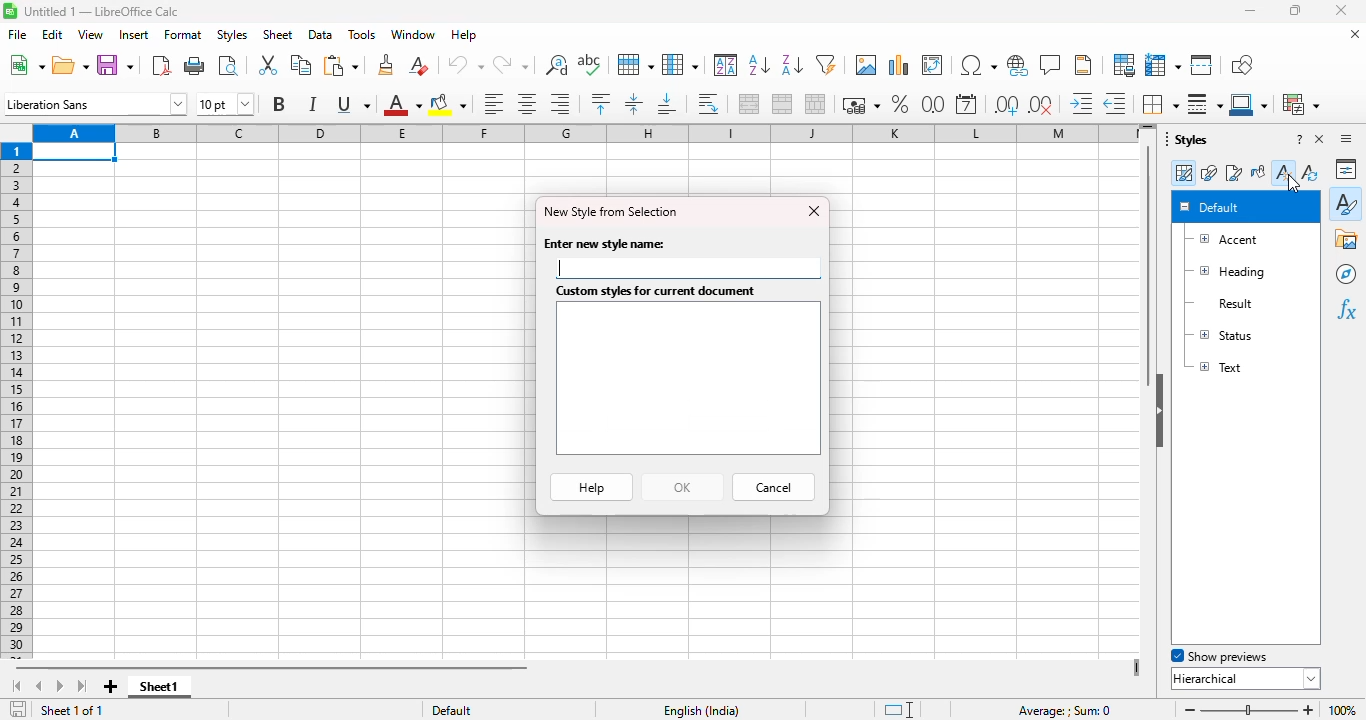 The height and width of the screenshot is (720, 1366). Describe the element at coordinates (451, 710) in the screenshot. I see `default` at that location.